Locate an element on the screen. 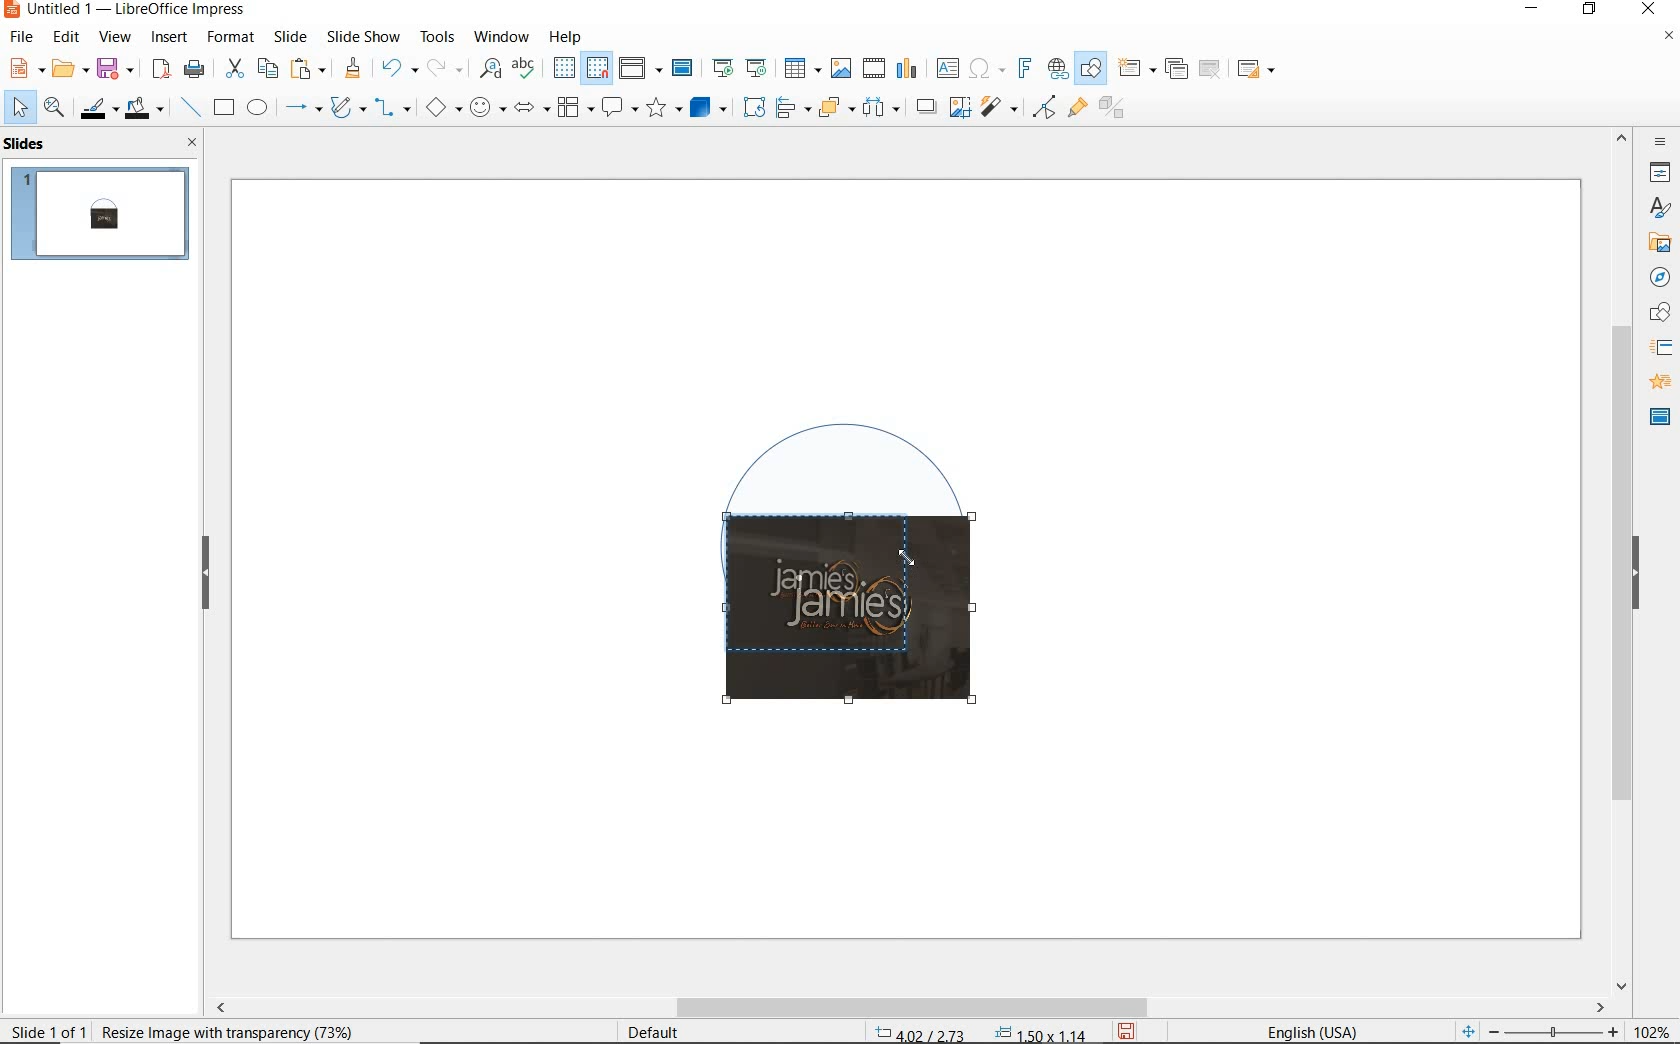  hide is located at coordinates (206, 574).